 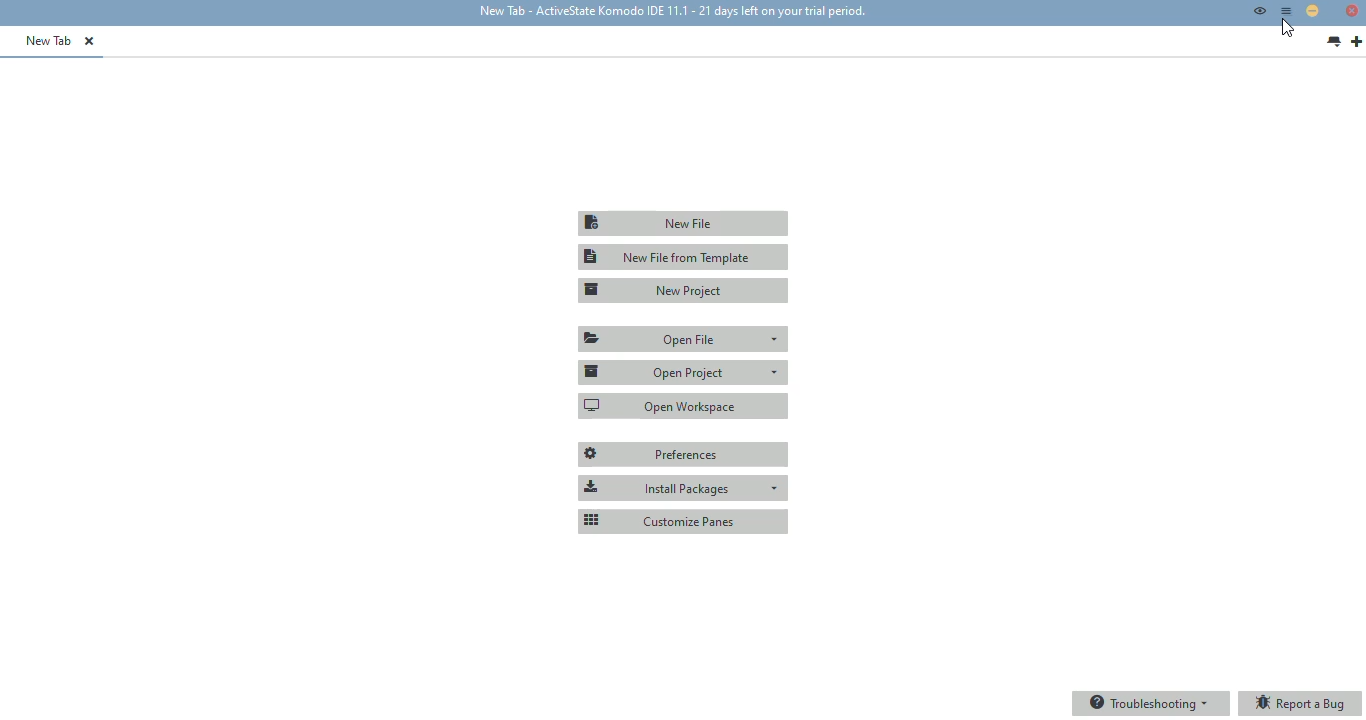 What do you see at coordinates (685, 339) in the screenshot?
I see `open file` at bounding box center [685, 339].